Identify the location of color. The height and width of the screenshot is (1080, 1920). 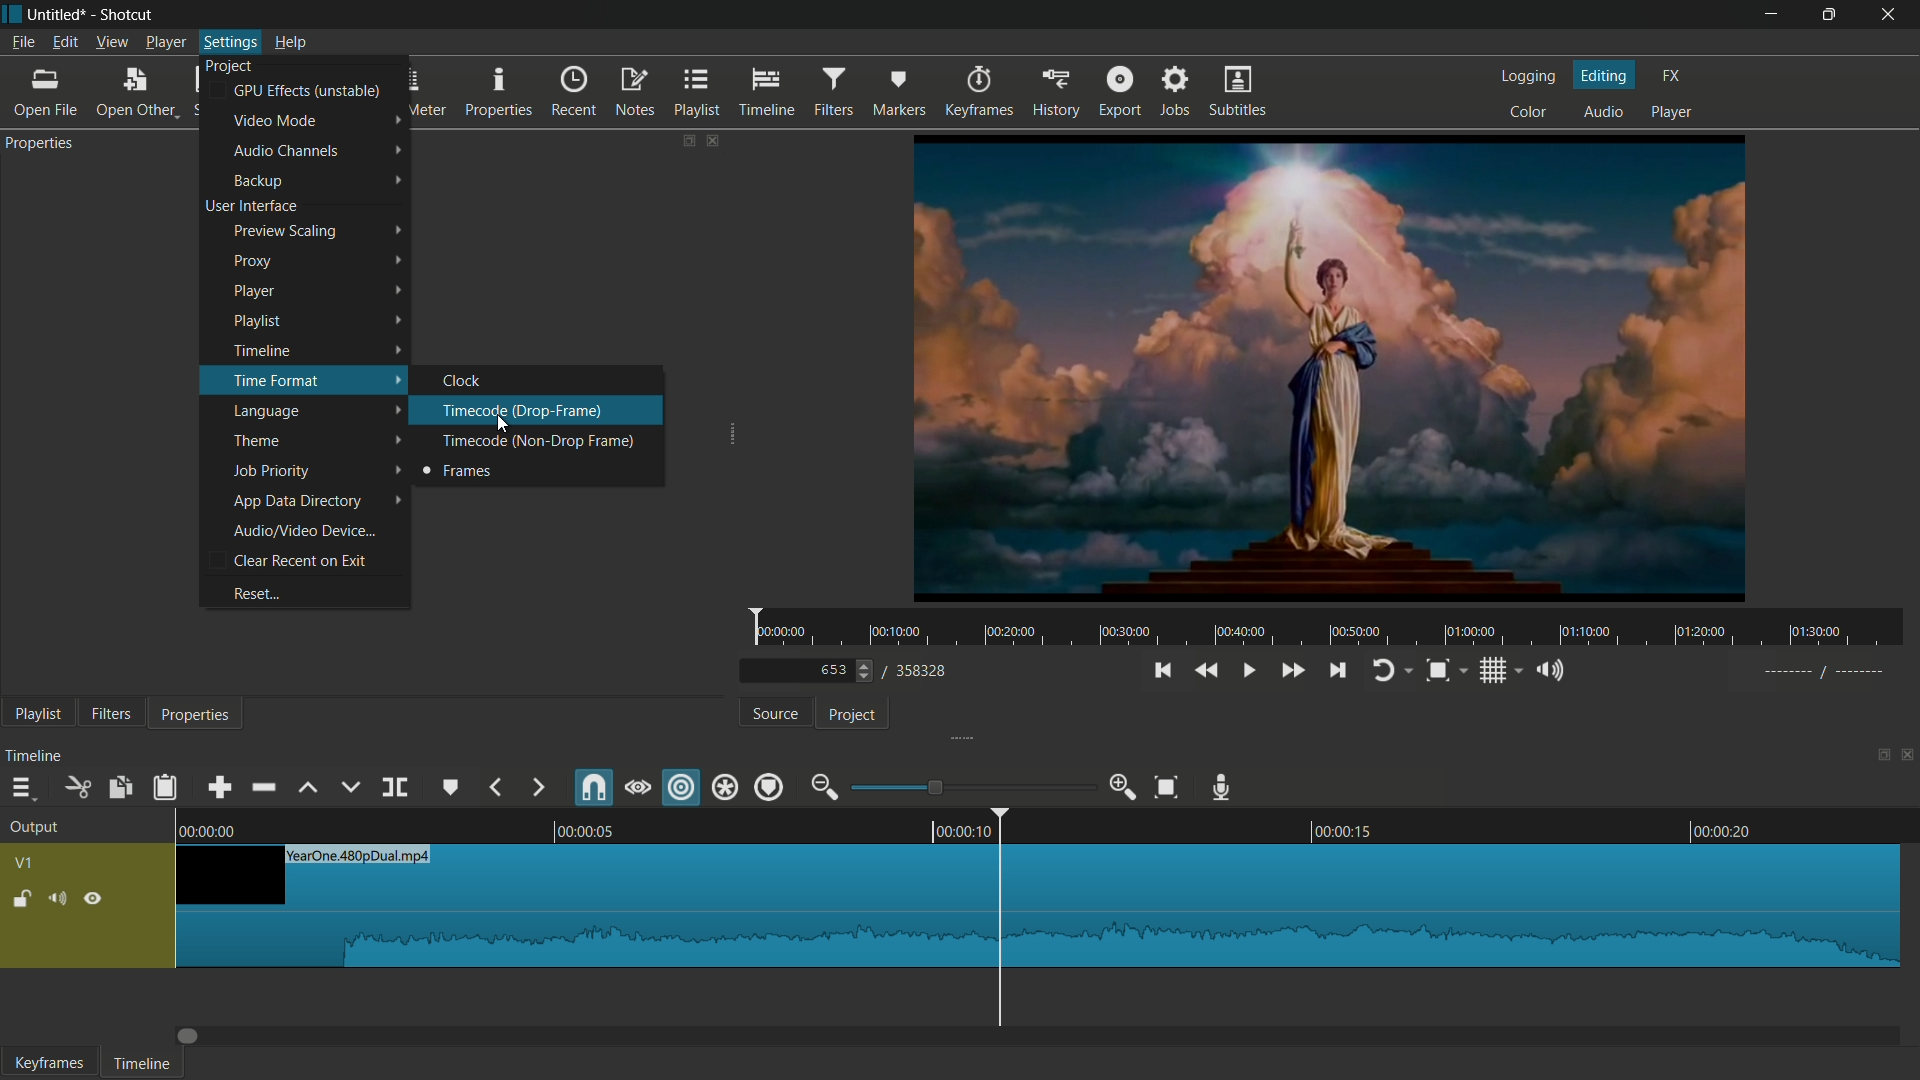
(1524, 110).